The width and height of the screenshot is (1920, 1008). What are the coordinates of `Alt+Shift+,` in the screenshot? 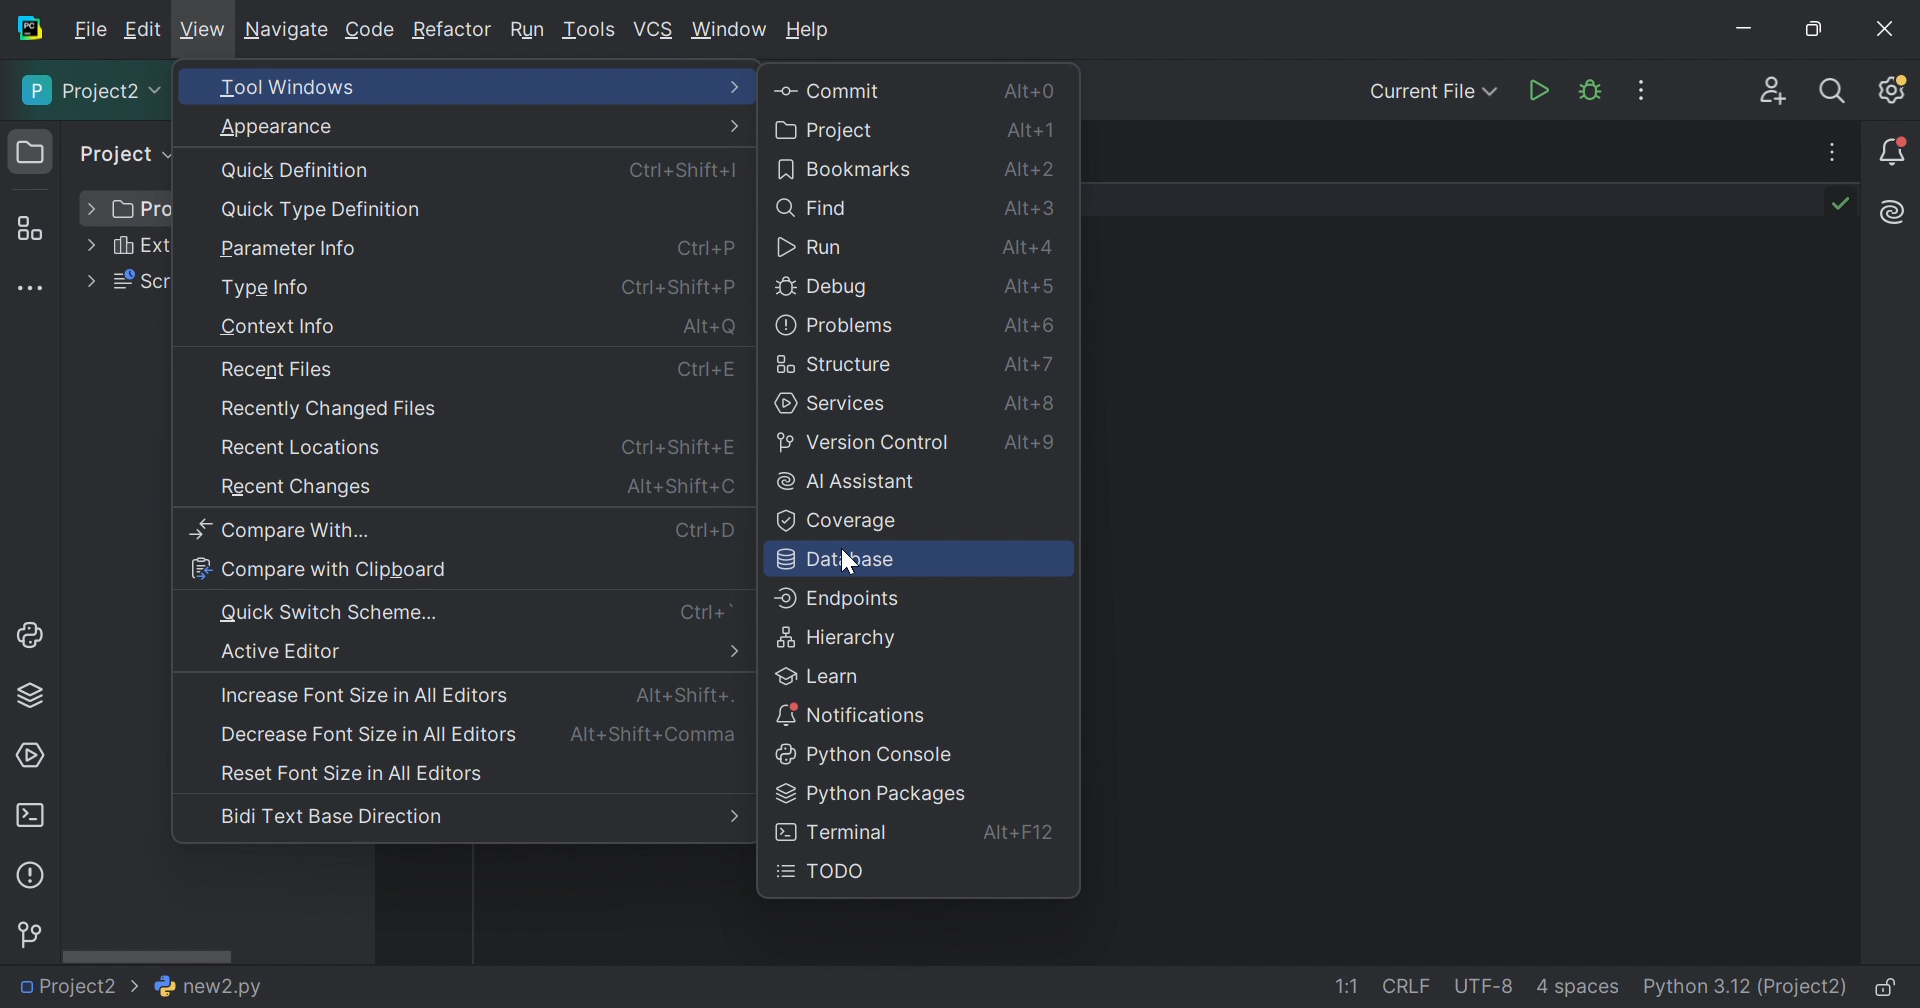 It's located at (654, 736).